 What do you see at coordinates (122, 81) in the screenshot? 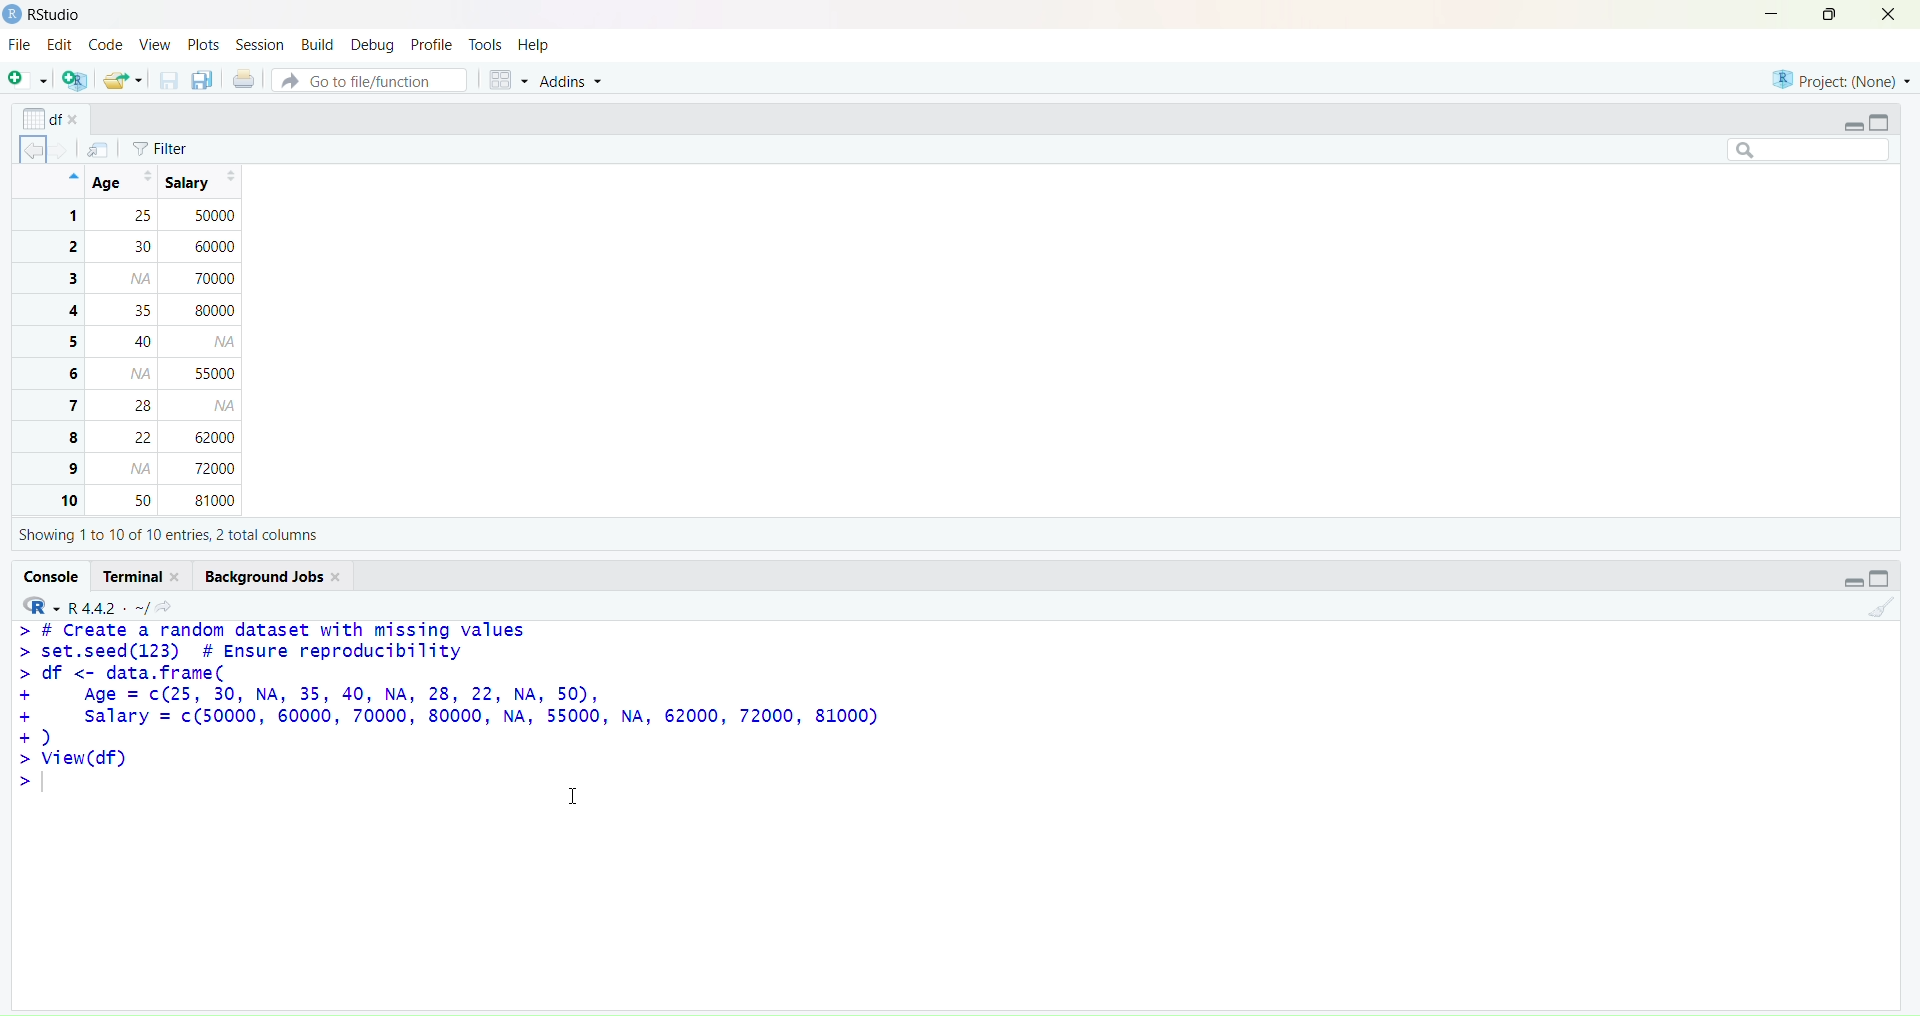
I see `open an existing file` at bounding box center [122, 81].